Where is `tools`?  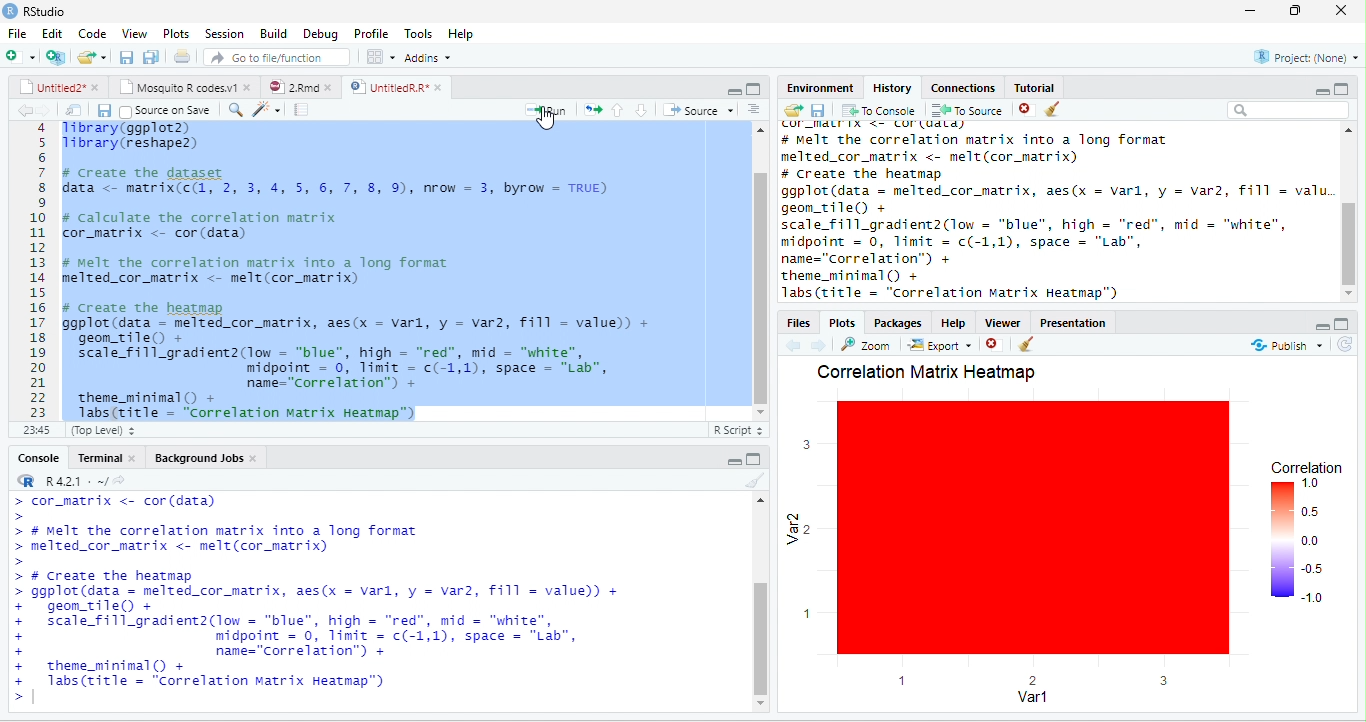 tools is located at coordinates (418, 31).